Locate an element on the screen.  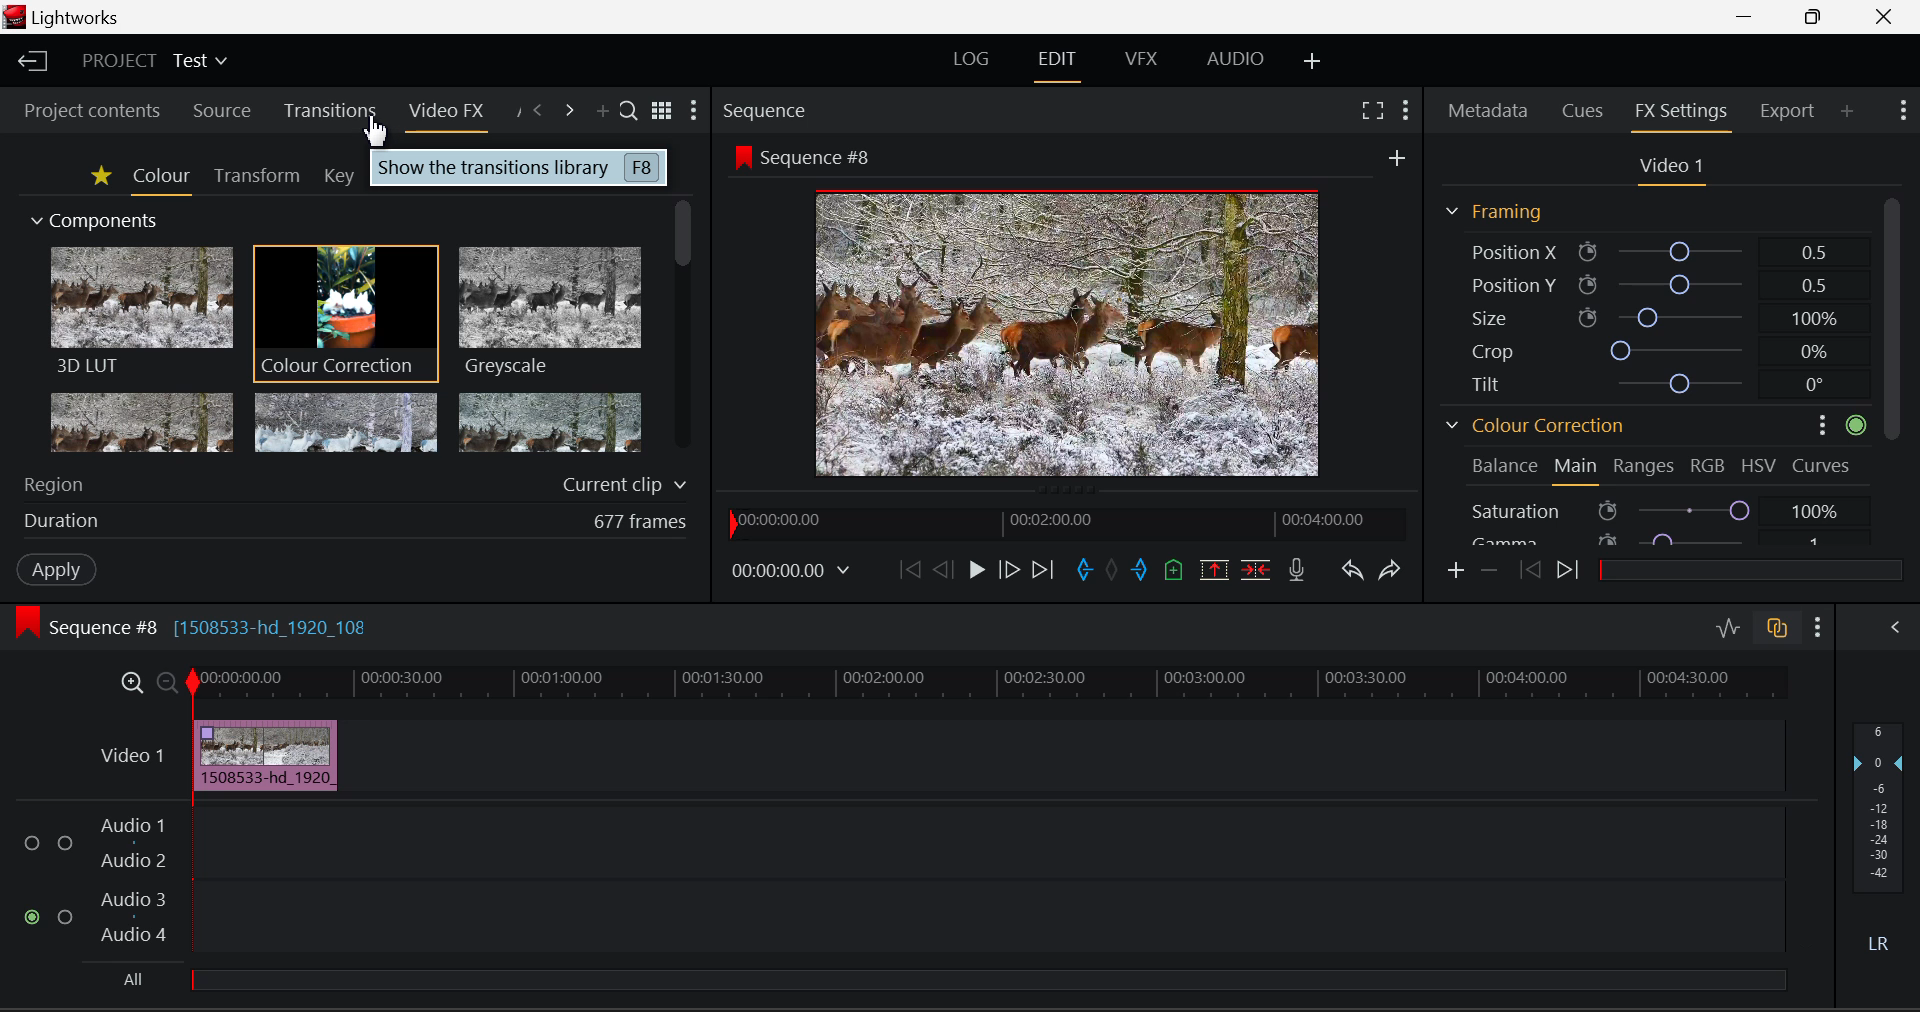
Scroll Bar is located at coordinates (1894, 368).